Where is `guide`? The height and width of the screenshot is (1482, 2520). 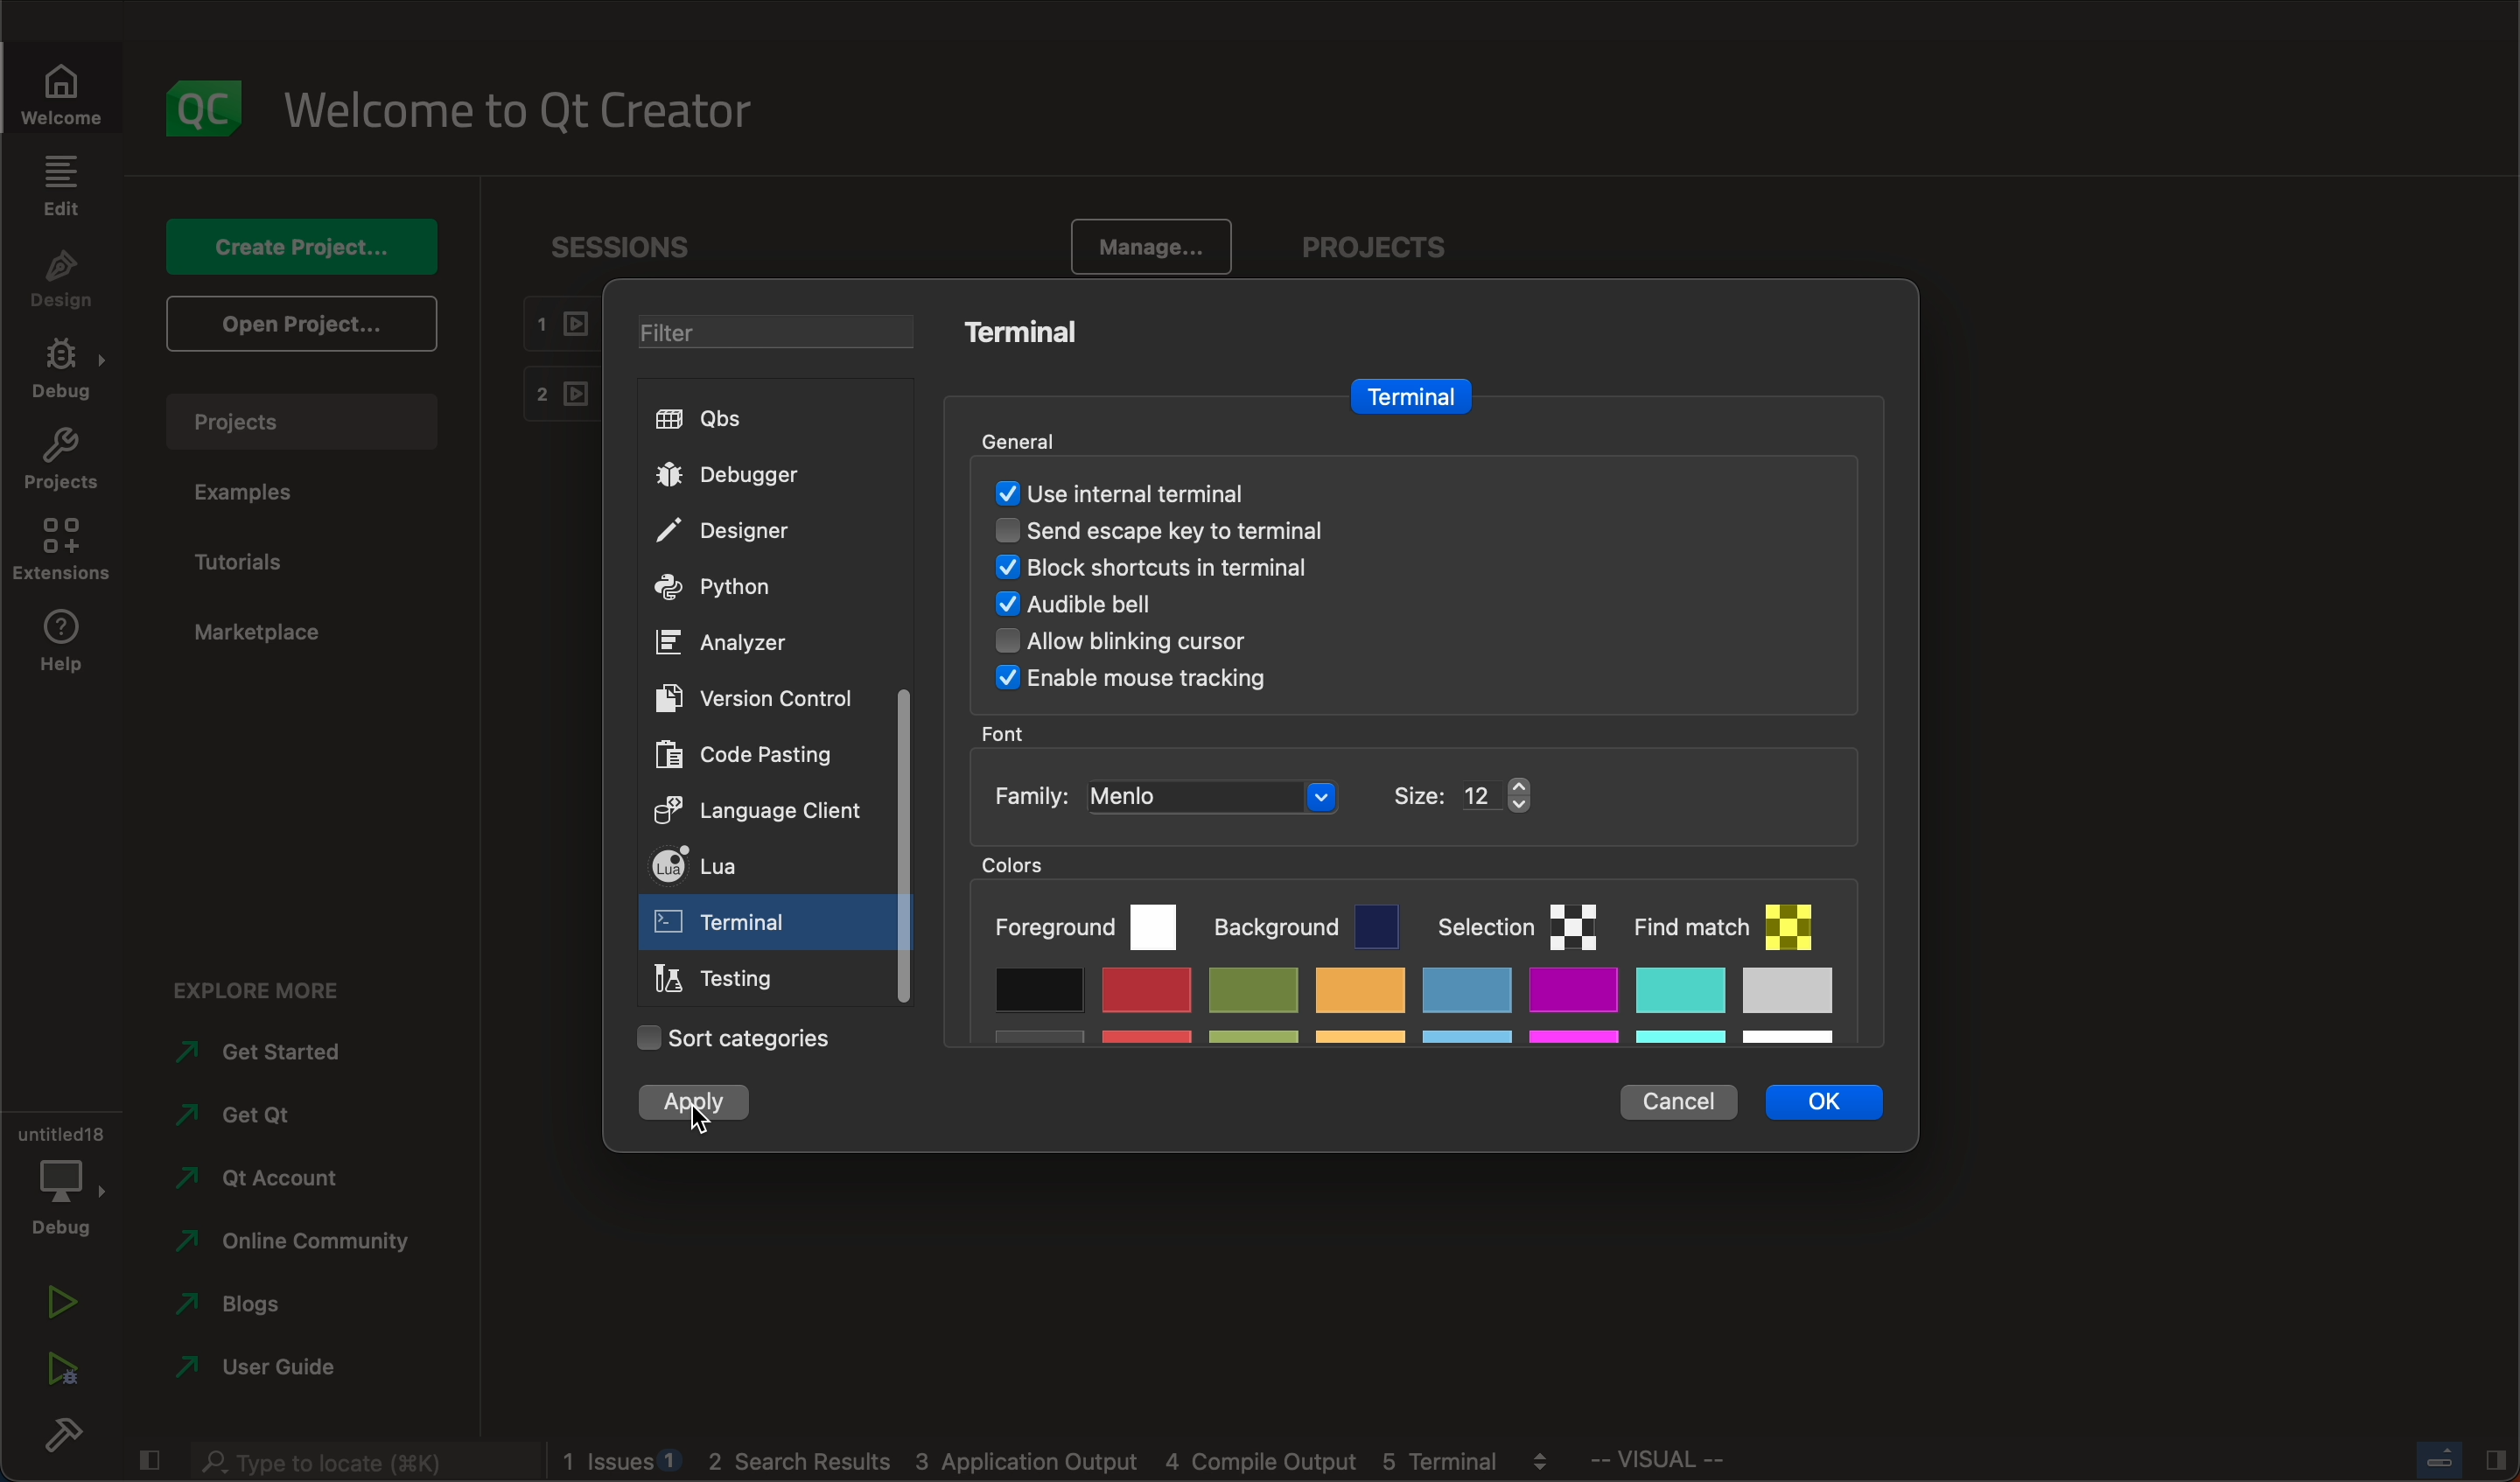 guide is located at coordinates (267, 1364).